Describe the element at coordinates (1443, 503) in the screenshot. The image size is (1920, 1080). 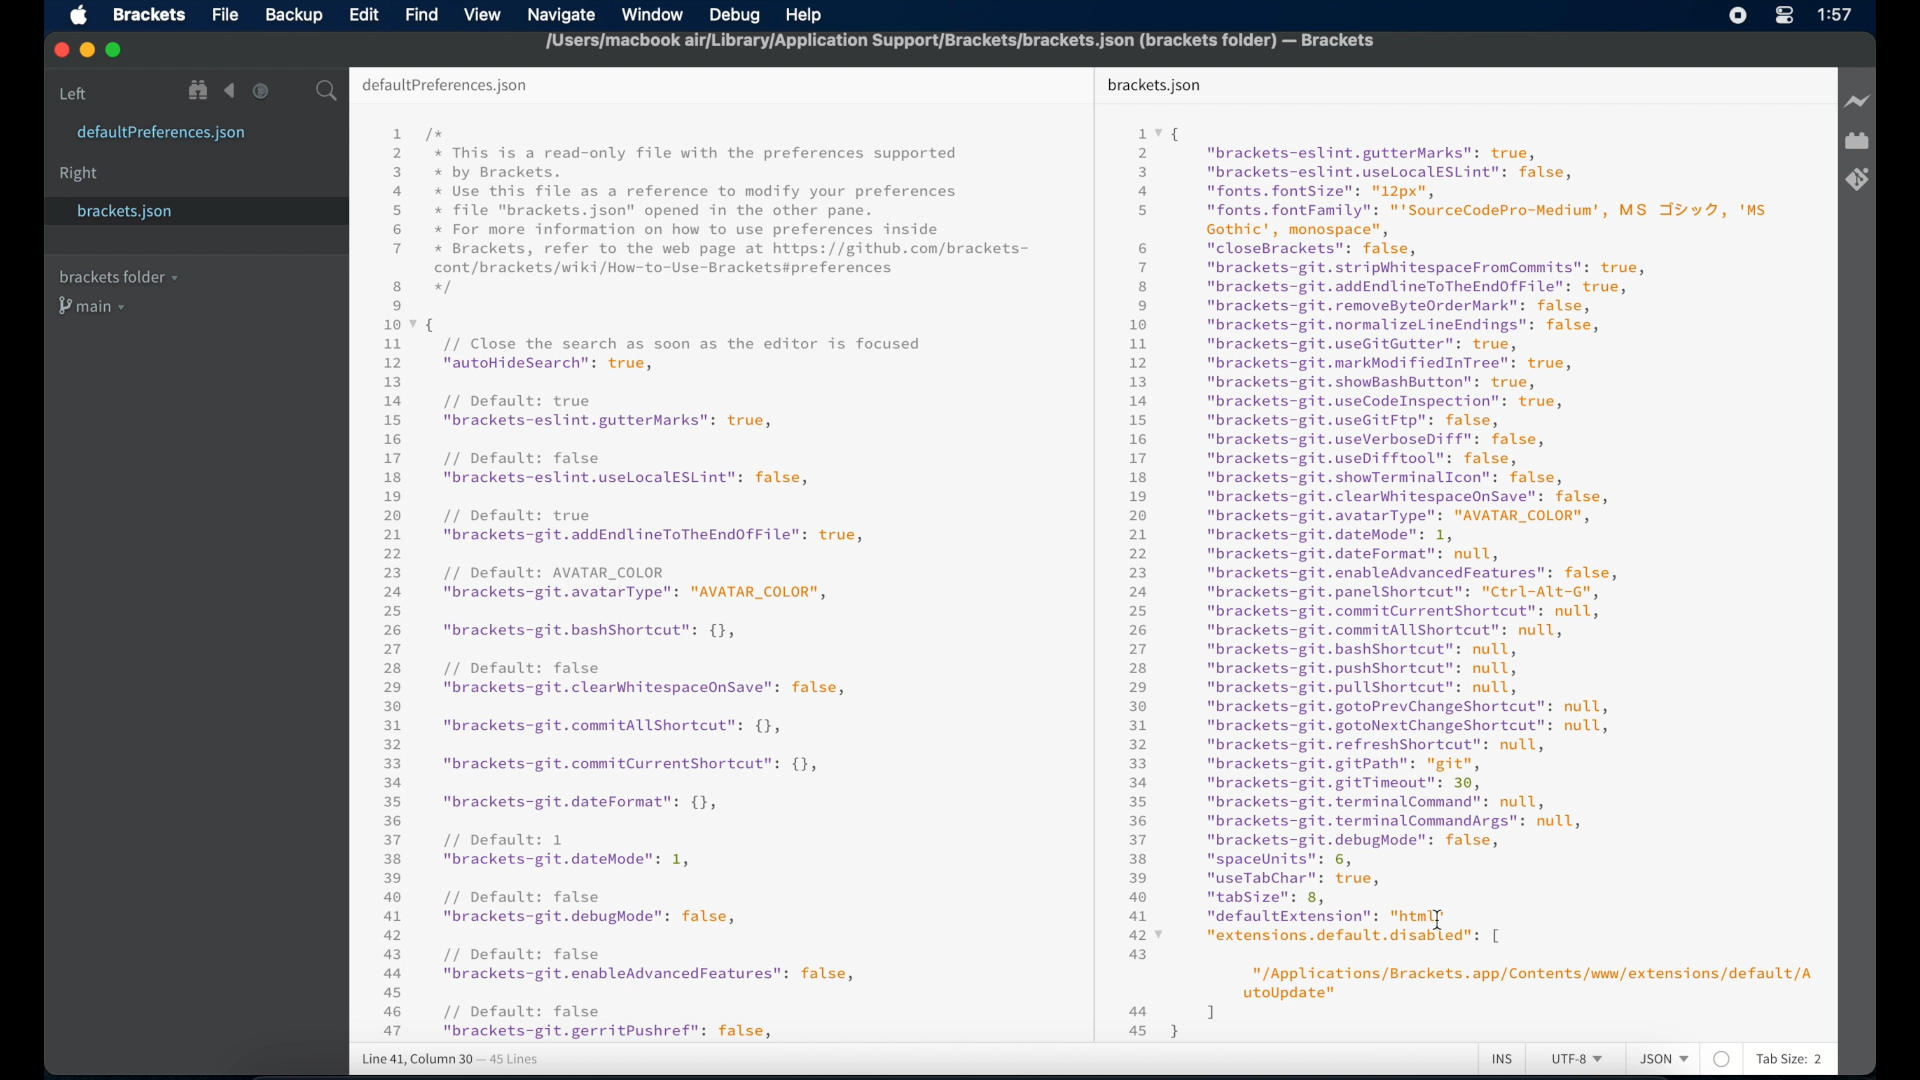
I see `1vq

2 "brackets-eslint.gutterMarks": true,

3 "brackets-eslint.useLocalESLint": false,

a "fonts. fontSize": "12px",

5 "fonts. fontFamily": "'SourceCodePro-Medium', MS JY v7, 'Ms
Gothic', monospace",

6 "closeBrackets": false,

7 “"brackets-git.stripWhitespaceFromCommits": true,

8 "brackets-git.addEndlineToTheEndOfFile": true,

9 “"brackets-git.removeByteOrderMark": false,

10 "brackets-git.normalizelLineEndings": false,

1 "brackets-git.useGitGutter": true,

12 "brackets-git.markModifiedInTree": true,

13 "brackets-git.showBashButton": true,

14 "brackets-git.useCodeInspection": true,

15 "brackets-git.useGitFtp": false,

16 "brackets-git.useVerboseDiff": false,

17 "brackets-git.useDifftool": false,

18 "brackets-git.showTerminalIcon": false,

19 "brackets-git.clearWhitespaceOnSave": false,

20 “"brackets-git.avatarType": "AVATAR_COLOR",

21 "brackets-git.dateMode": 1,

22 "brackets-git.dateFormat": null,

23 "brackets-git.enableAdvancedFeatures": false,

24 "brackets-git.panelShortcut": "Ctrl-Alt-G",

25 "brackets-git.commitCurrentShortcut": null,

26 "brackets-git.commitAllShortcut": null,

27 "brackets-git.bashshortcut": null,

28 "brackets-git.pushshortcut": null,

29 "brackets-git.pullShortcut": null,

30 "brackets-git.gotoPrevChangeShortcut": null,

31 "brackets-git.gotoNextChangeShortcut": null,

32 “"brackets-git.refreshshortcut": null,

33 “"brackets-git.gitPath": "git",

34 "brackets-git.gitTimeout": 30,

35 "brackets-git.terminalCommand": null,

36 "brackets-git.terminalCommandArgs": null,

37 "brackets-git.debugMode": false,

38 "spaceUnits": 6,

39 “useTabChar": true,` at that location.